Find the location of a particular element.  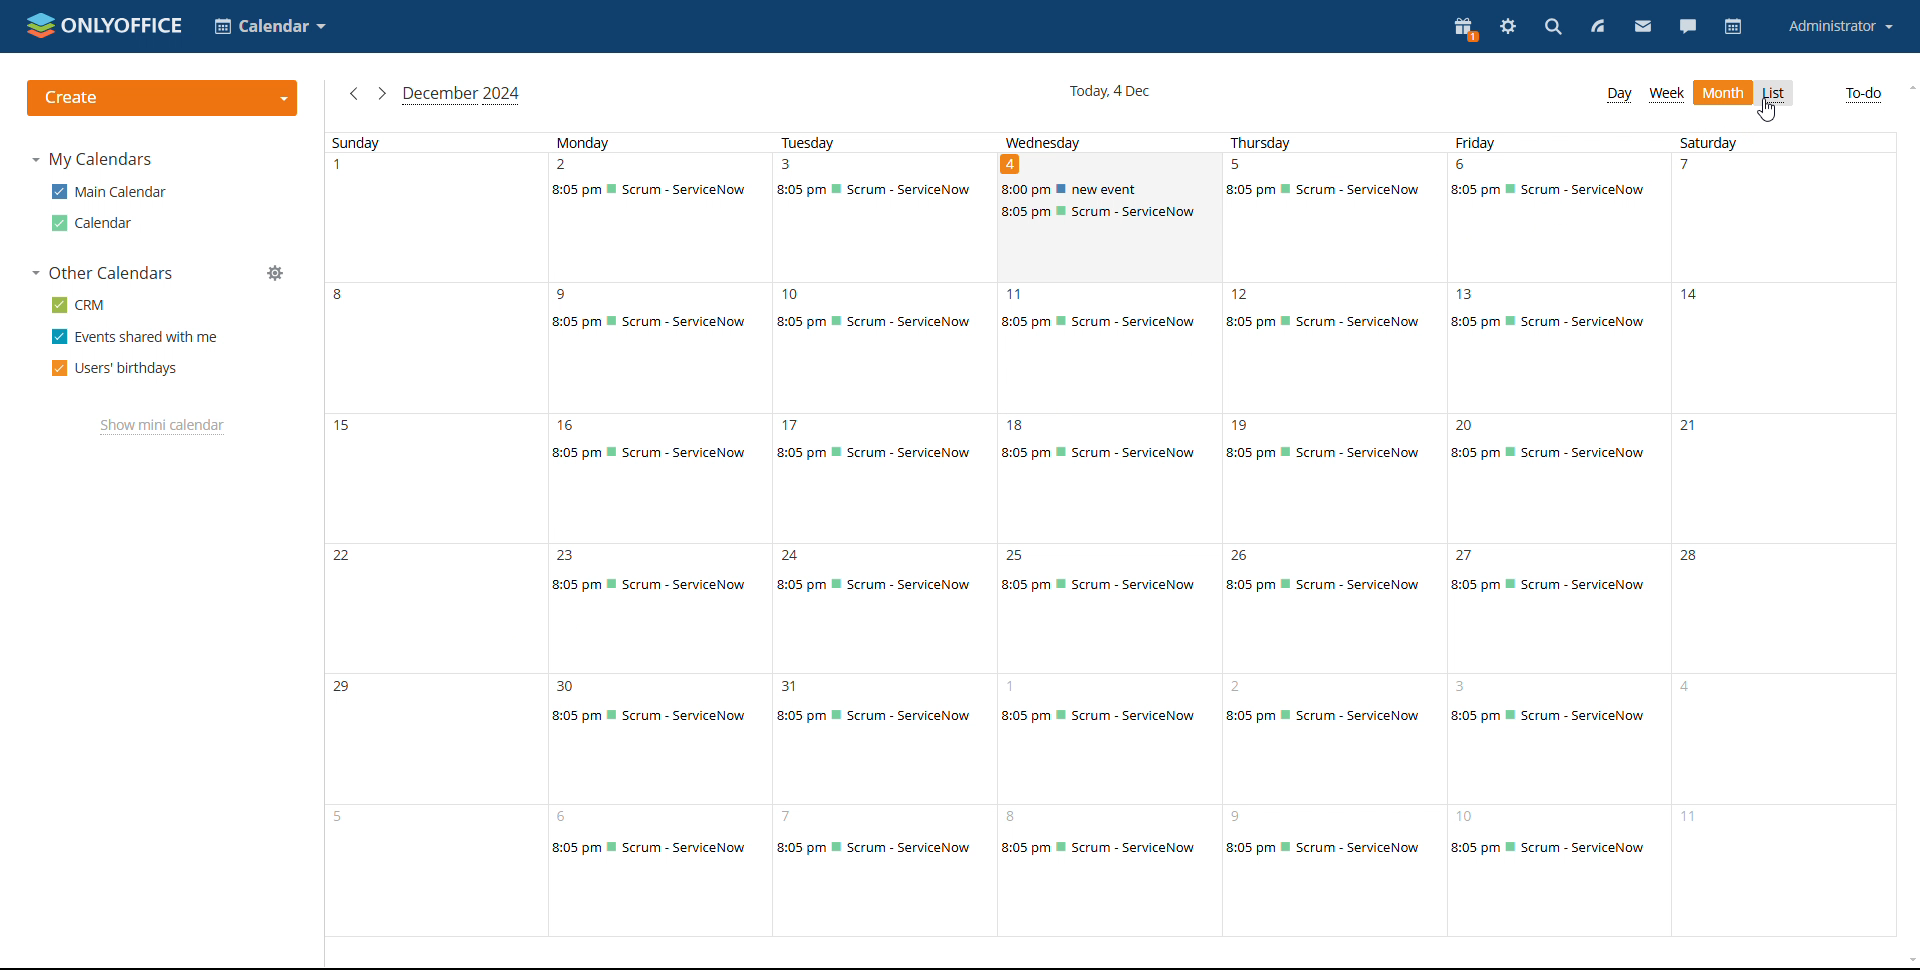

calendar is located at coordinates (90, 223).